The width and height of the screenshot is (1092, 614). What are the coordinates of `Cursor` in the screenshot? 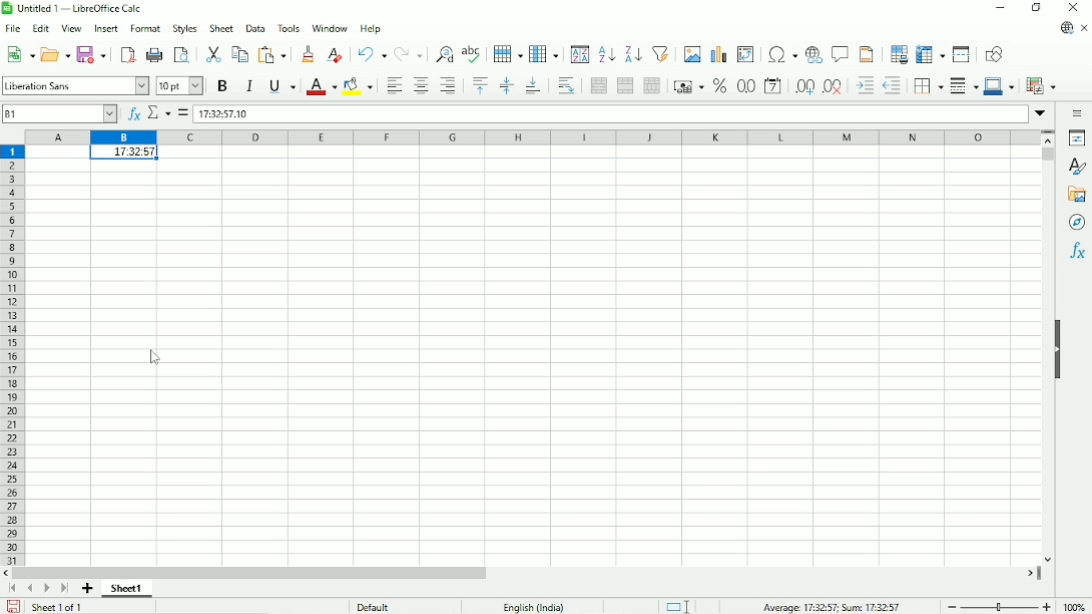 It's located at (156, 357).